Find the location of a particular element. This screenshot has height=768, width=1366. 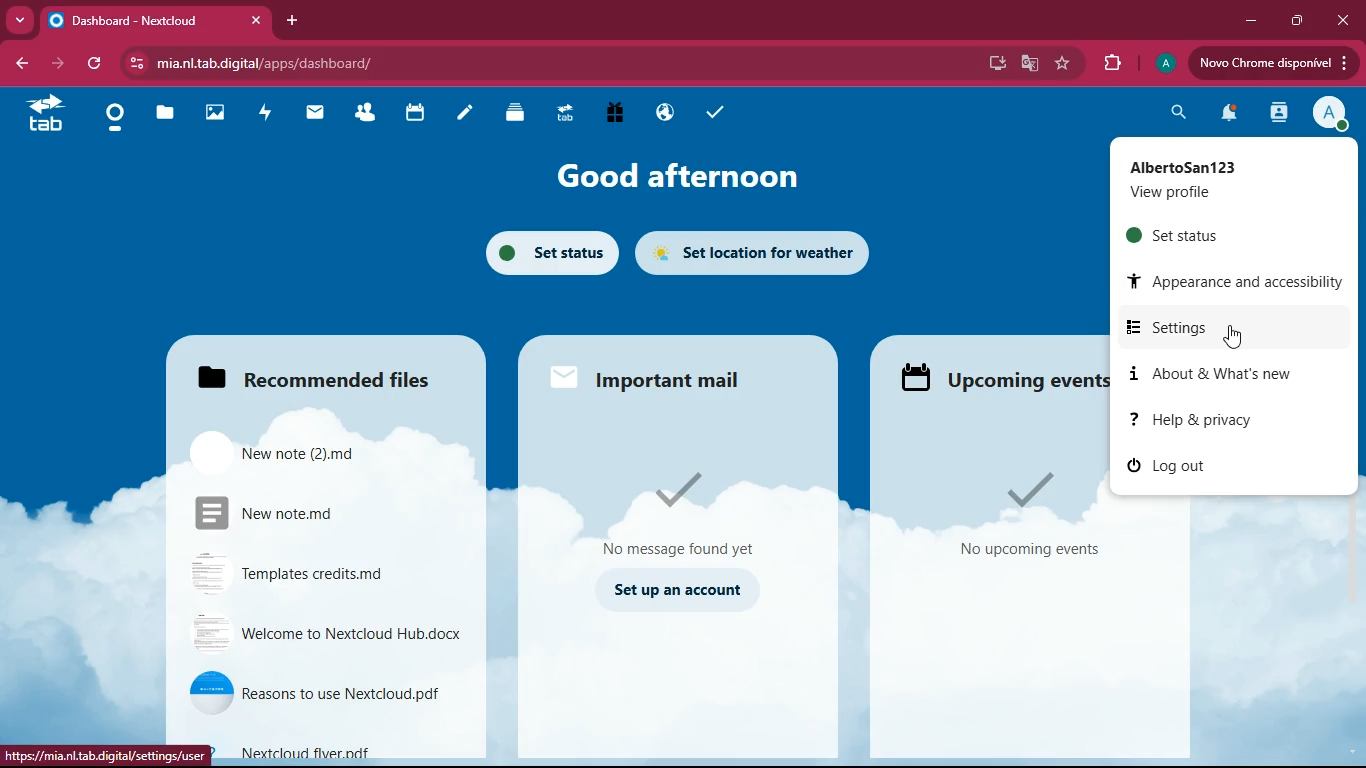

message is located at coordinates (686, 510).